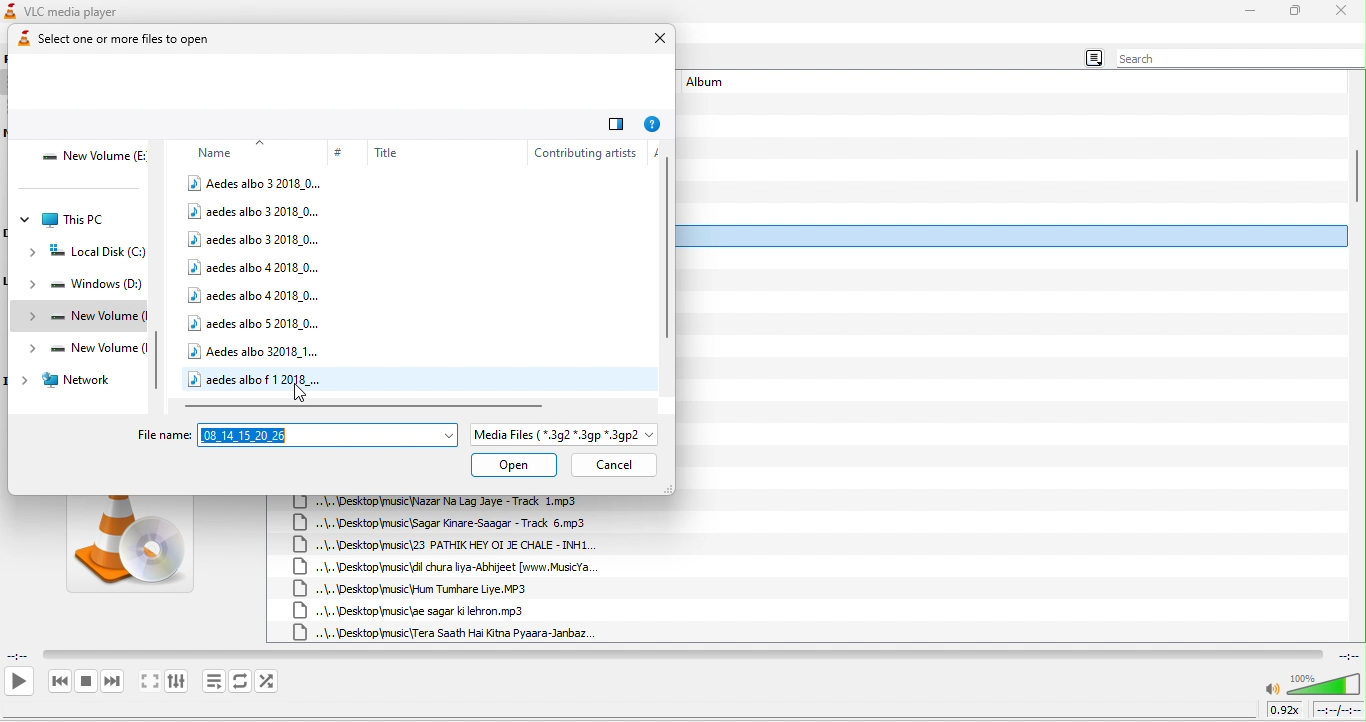 The image size is (1366, 722). I want to click on ..\..\Desktopmusic\dil chura liya-Abhijeet [www.MusicYa., so click(456, 567).